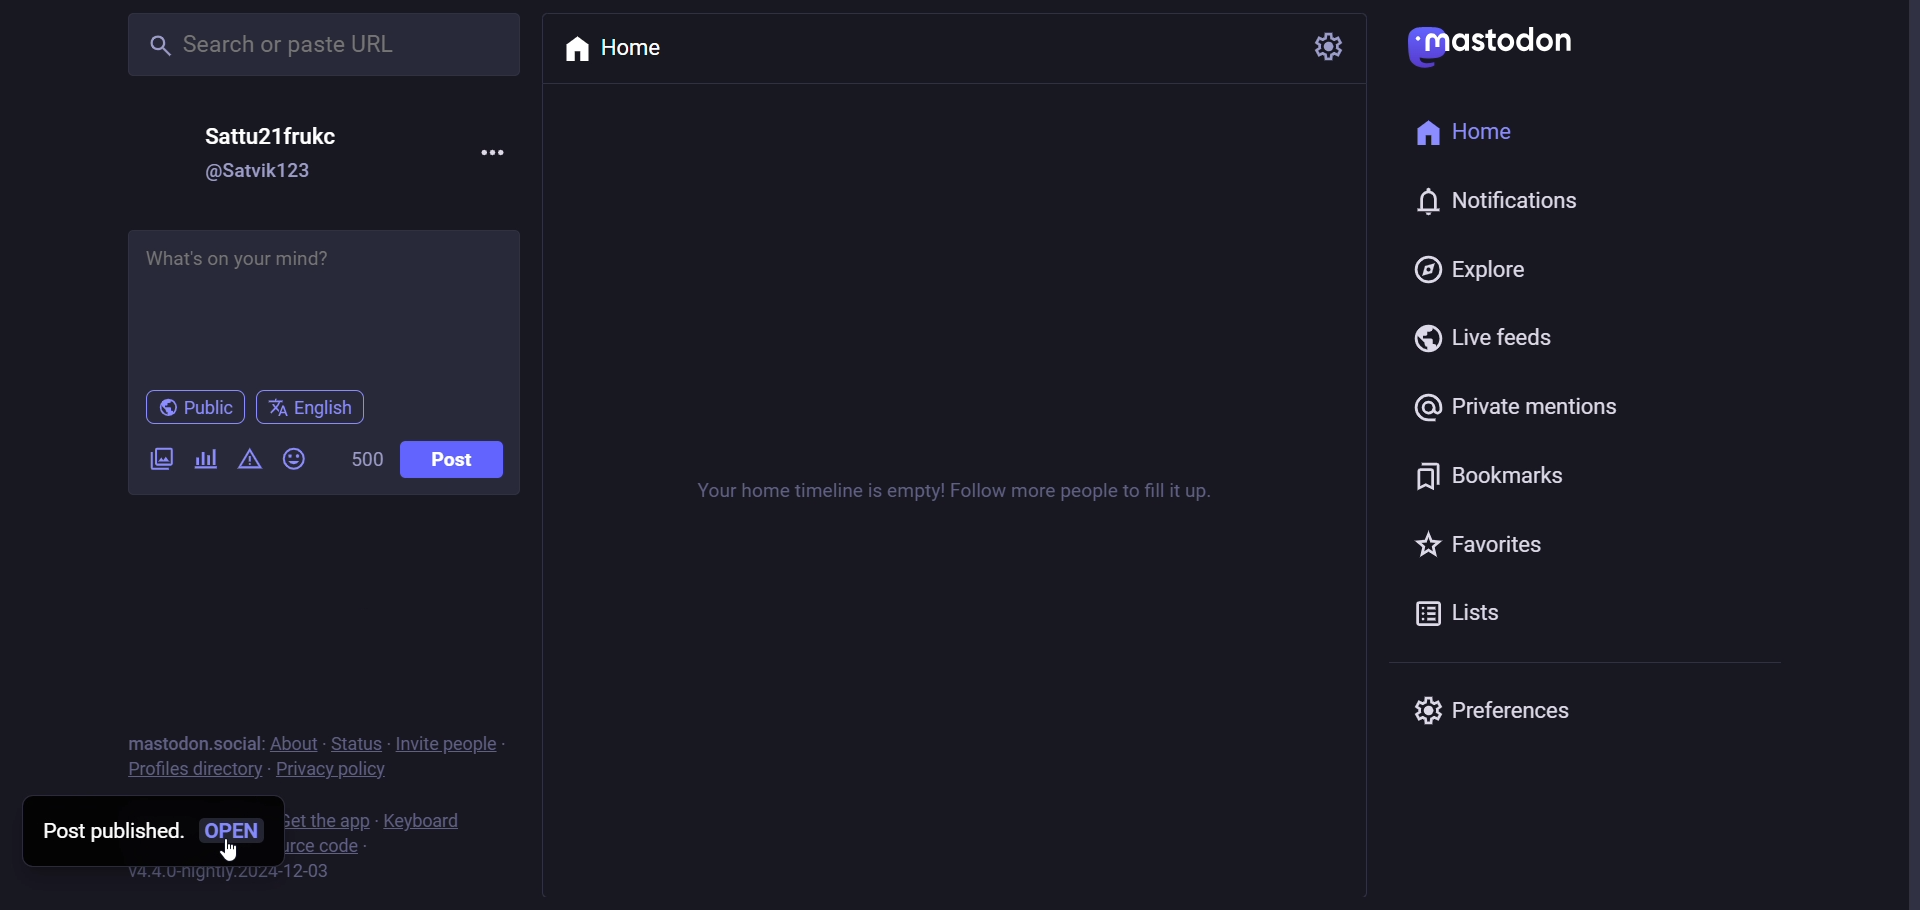 The image size is (1920, 910). I want to click on Sattu21frukc, so click(268, 135).